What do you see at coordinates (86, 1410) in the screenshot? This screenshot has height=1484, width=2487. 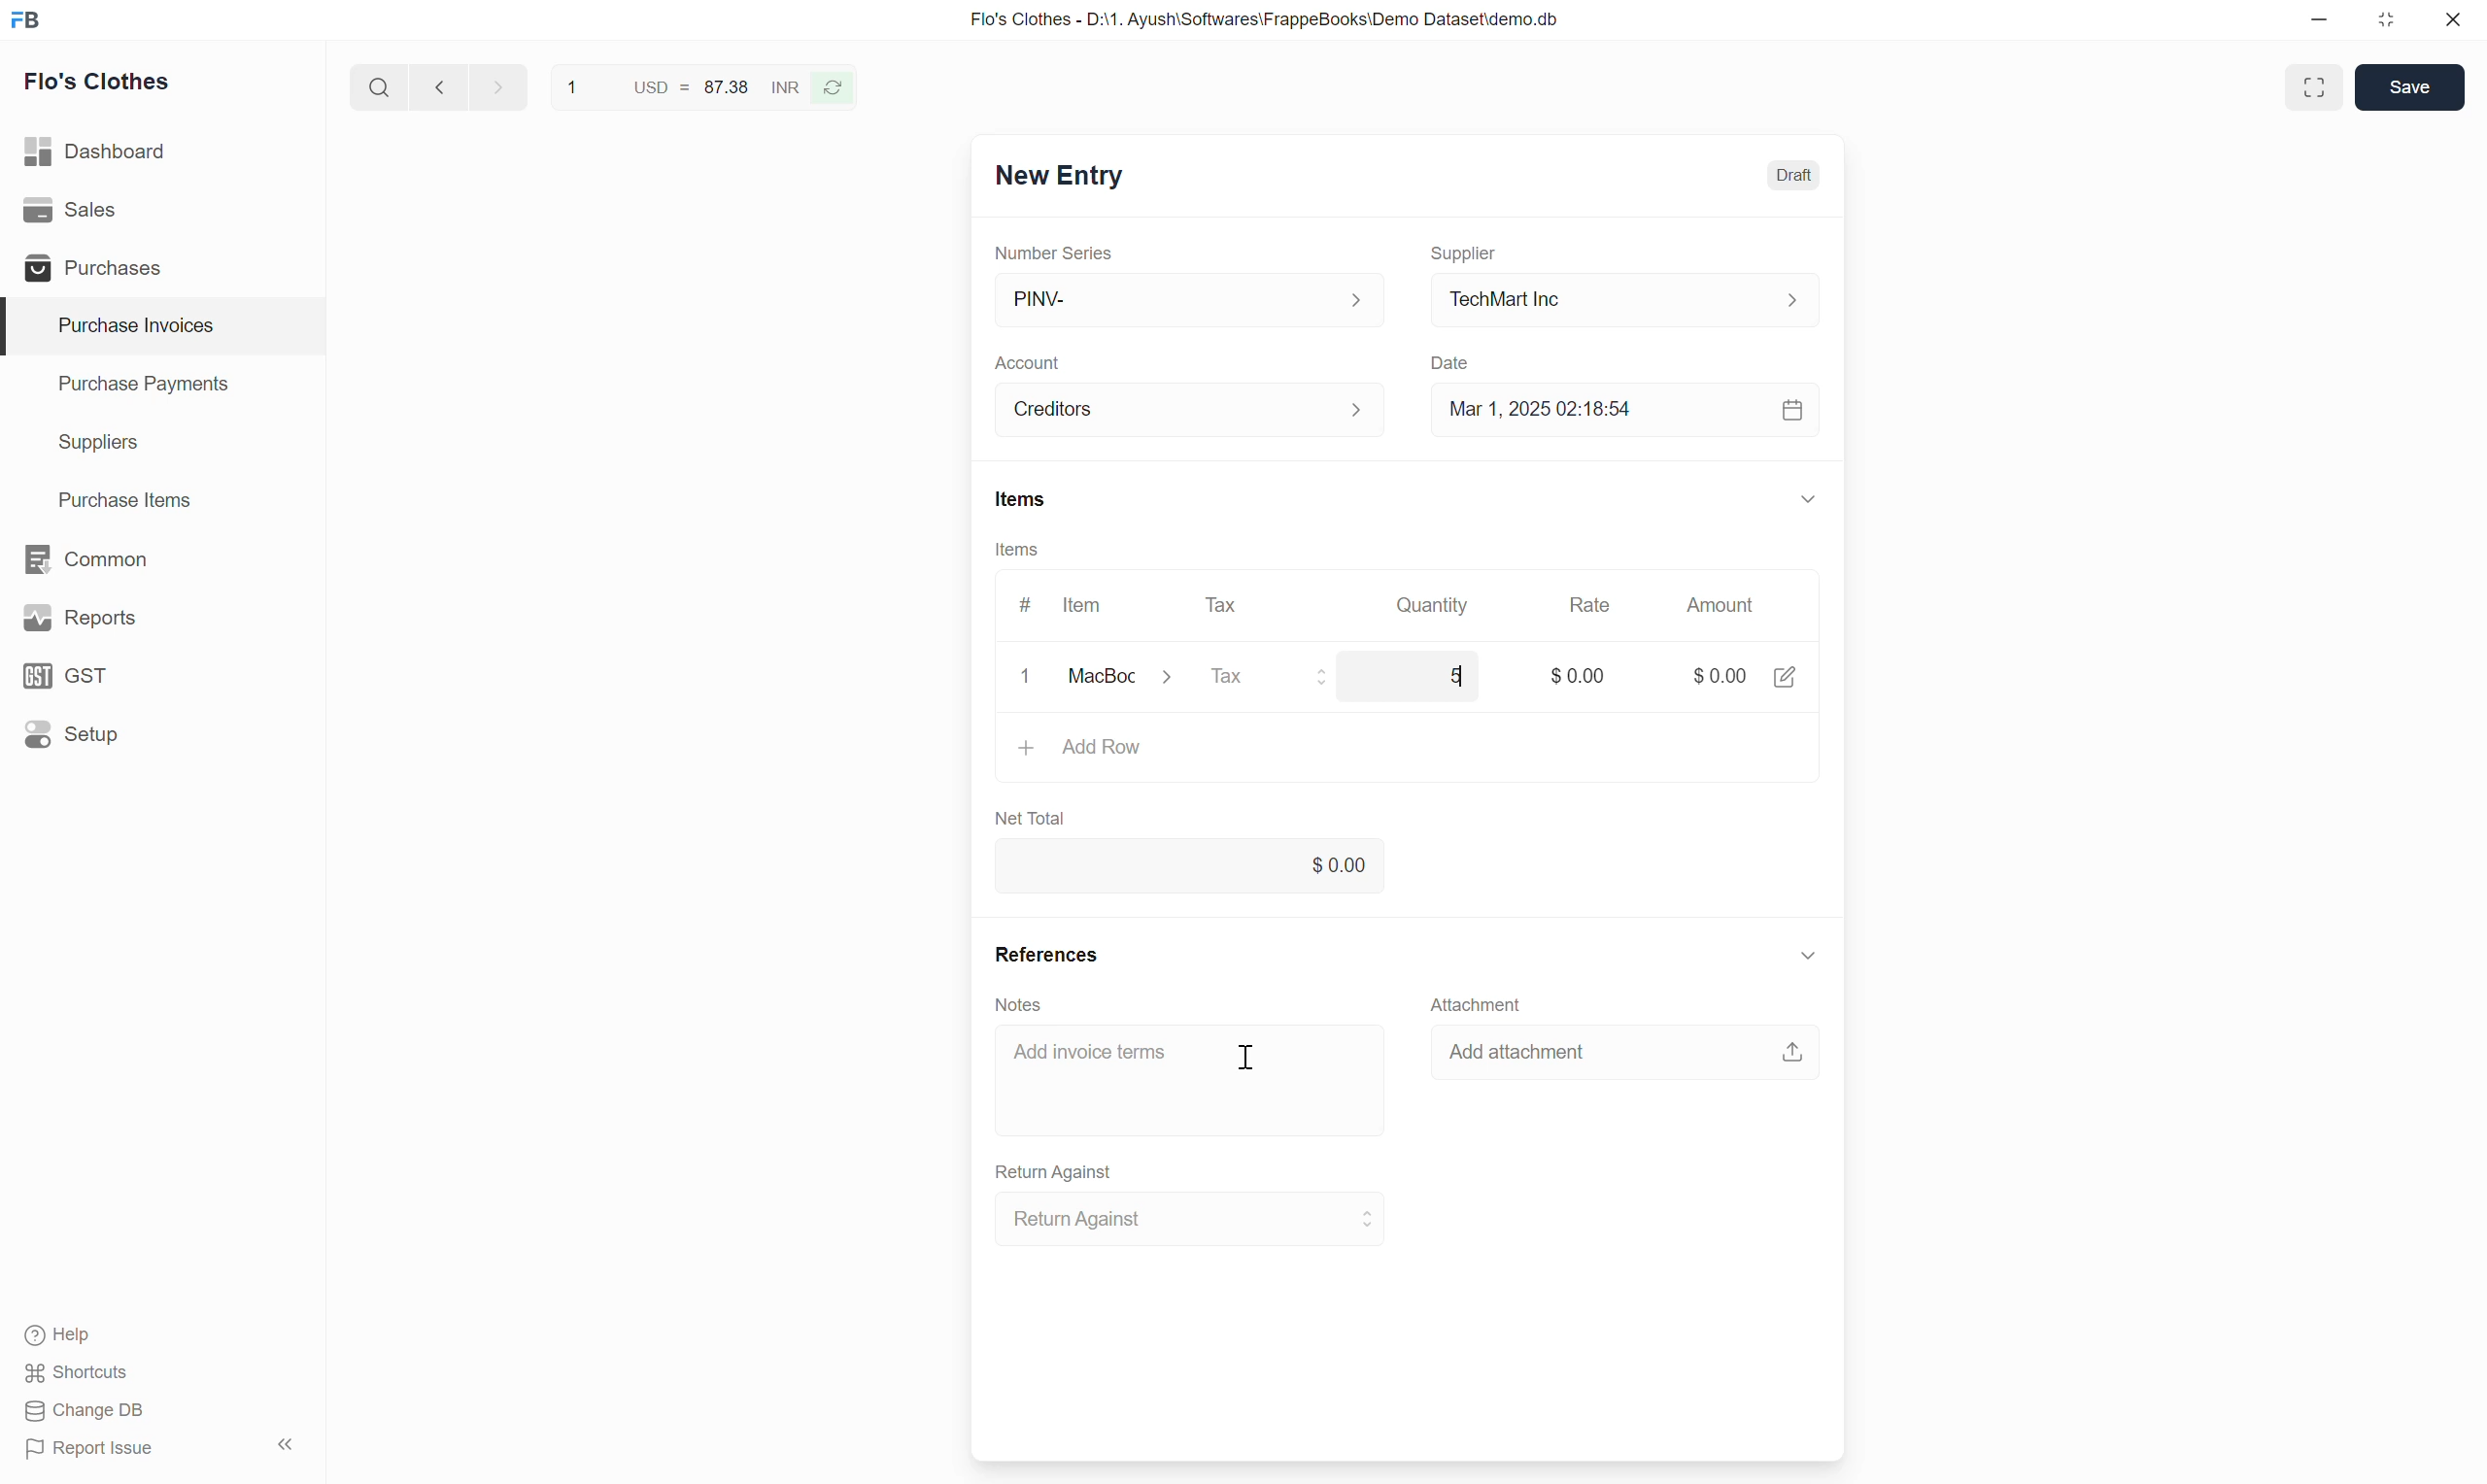 I see `Change DB` at bounding box center [86, 1410].